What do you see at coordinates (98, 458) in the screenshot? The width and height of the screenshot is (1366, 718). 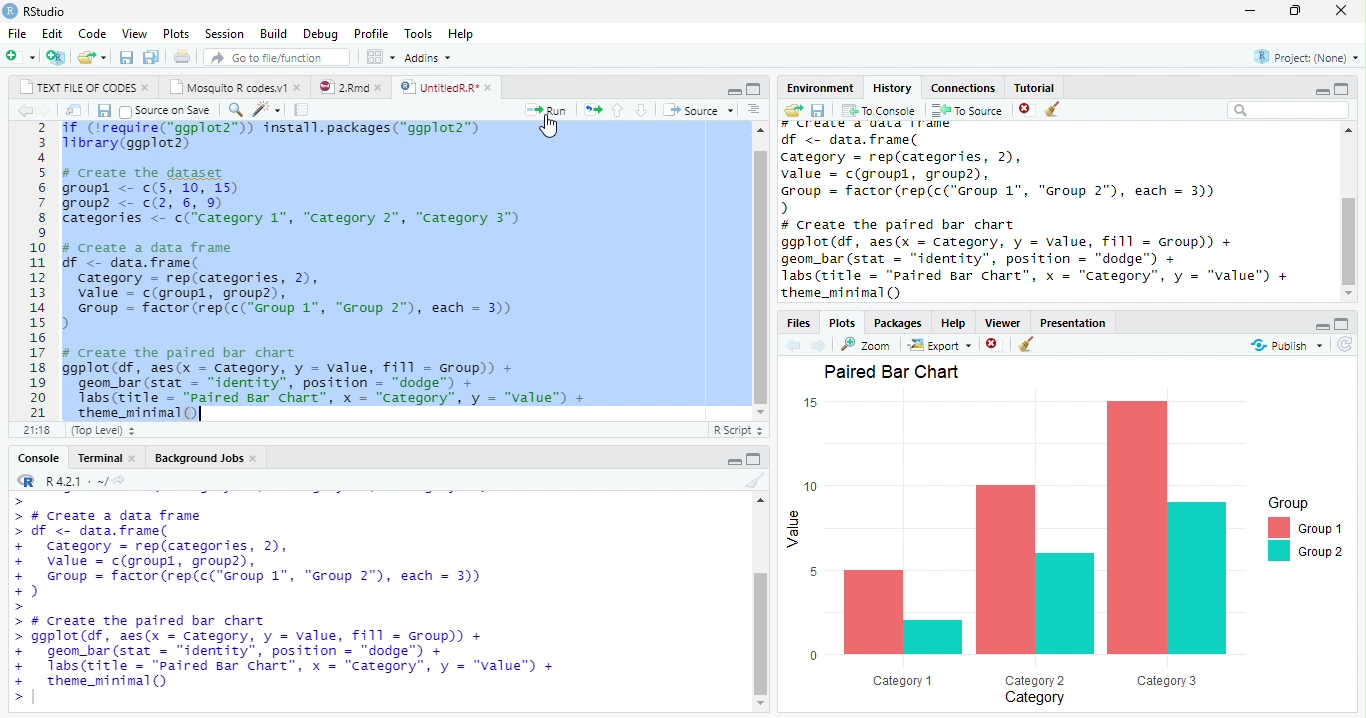 I see `terminal` at bounding box center [98, 458].